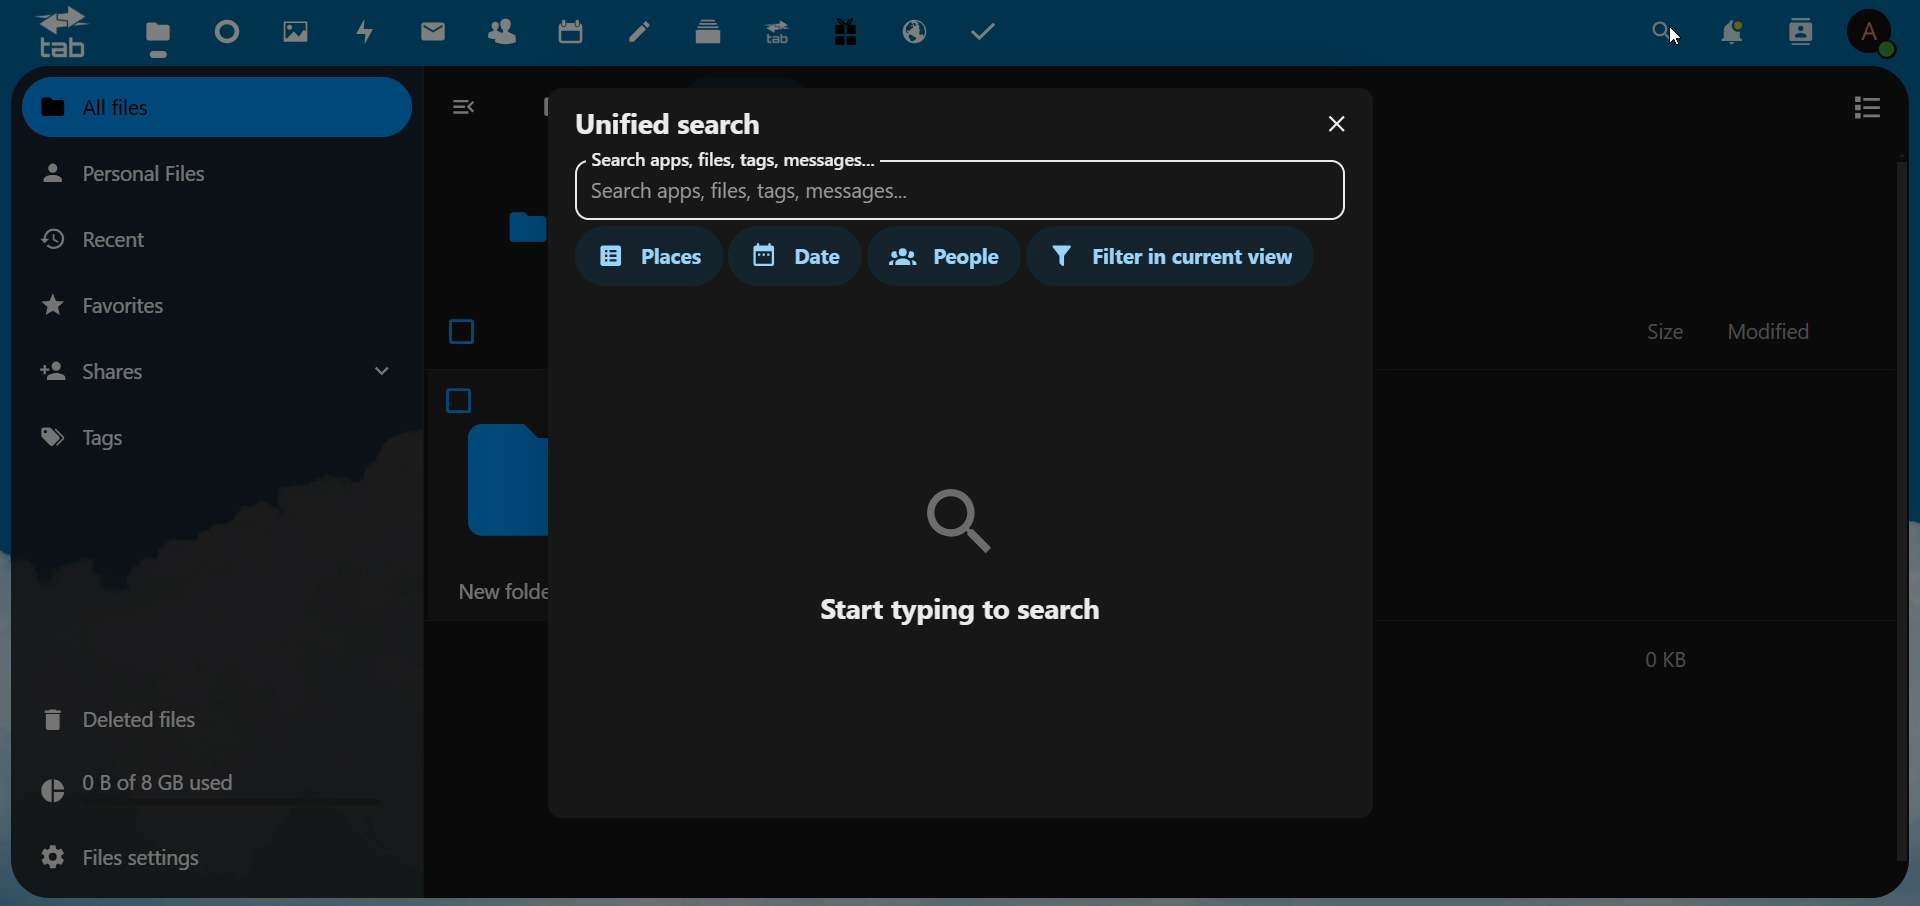  What do you see at coordinates (456, 403) in the screenshot?
I see `checkbox` at bounding box center [456, 403].